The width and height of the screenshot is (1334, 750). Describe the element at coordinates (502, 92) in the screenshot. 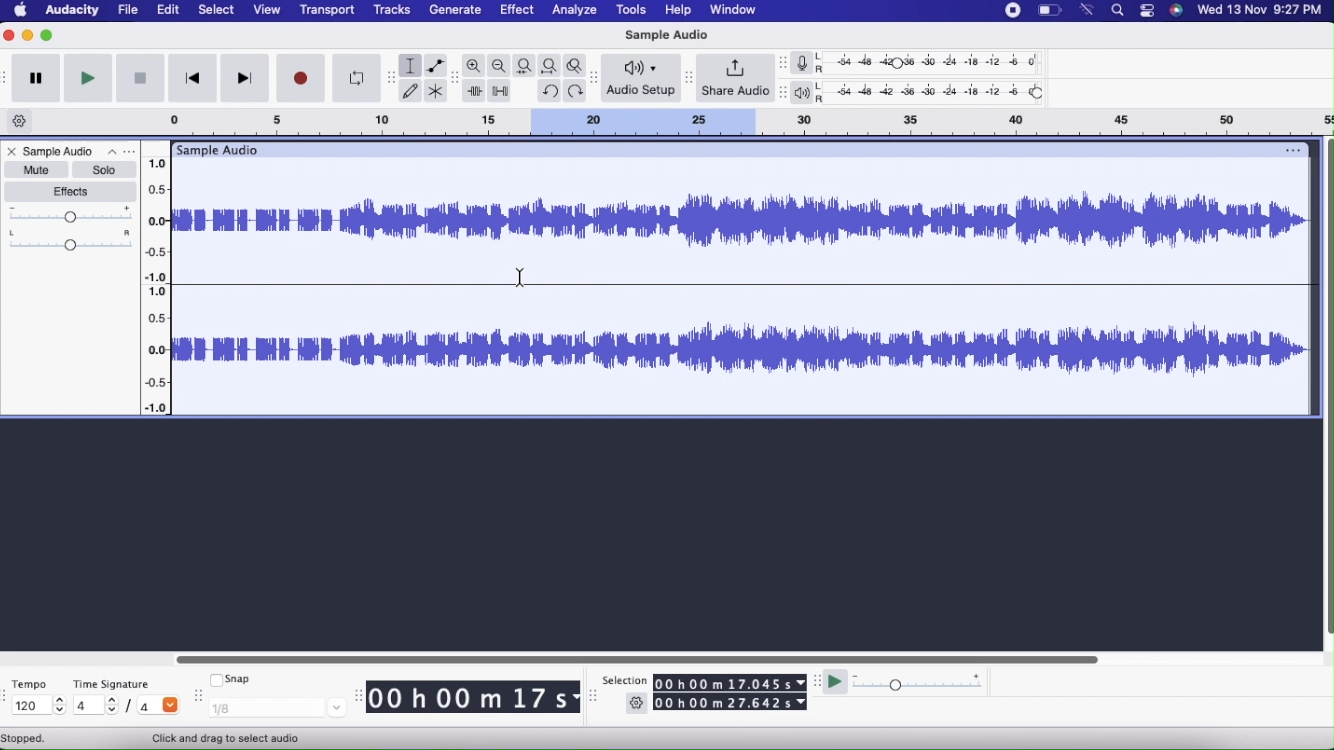

I see `Silence audio selection` at that location.